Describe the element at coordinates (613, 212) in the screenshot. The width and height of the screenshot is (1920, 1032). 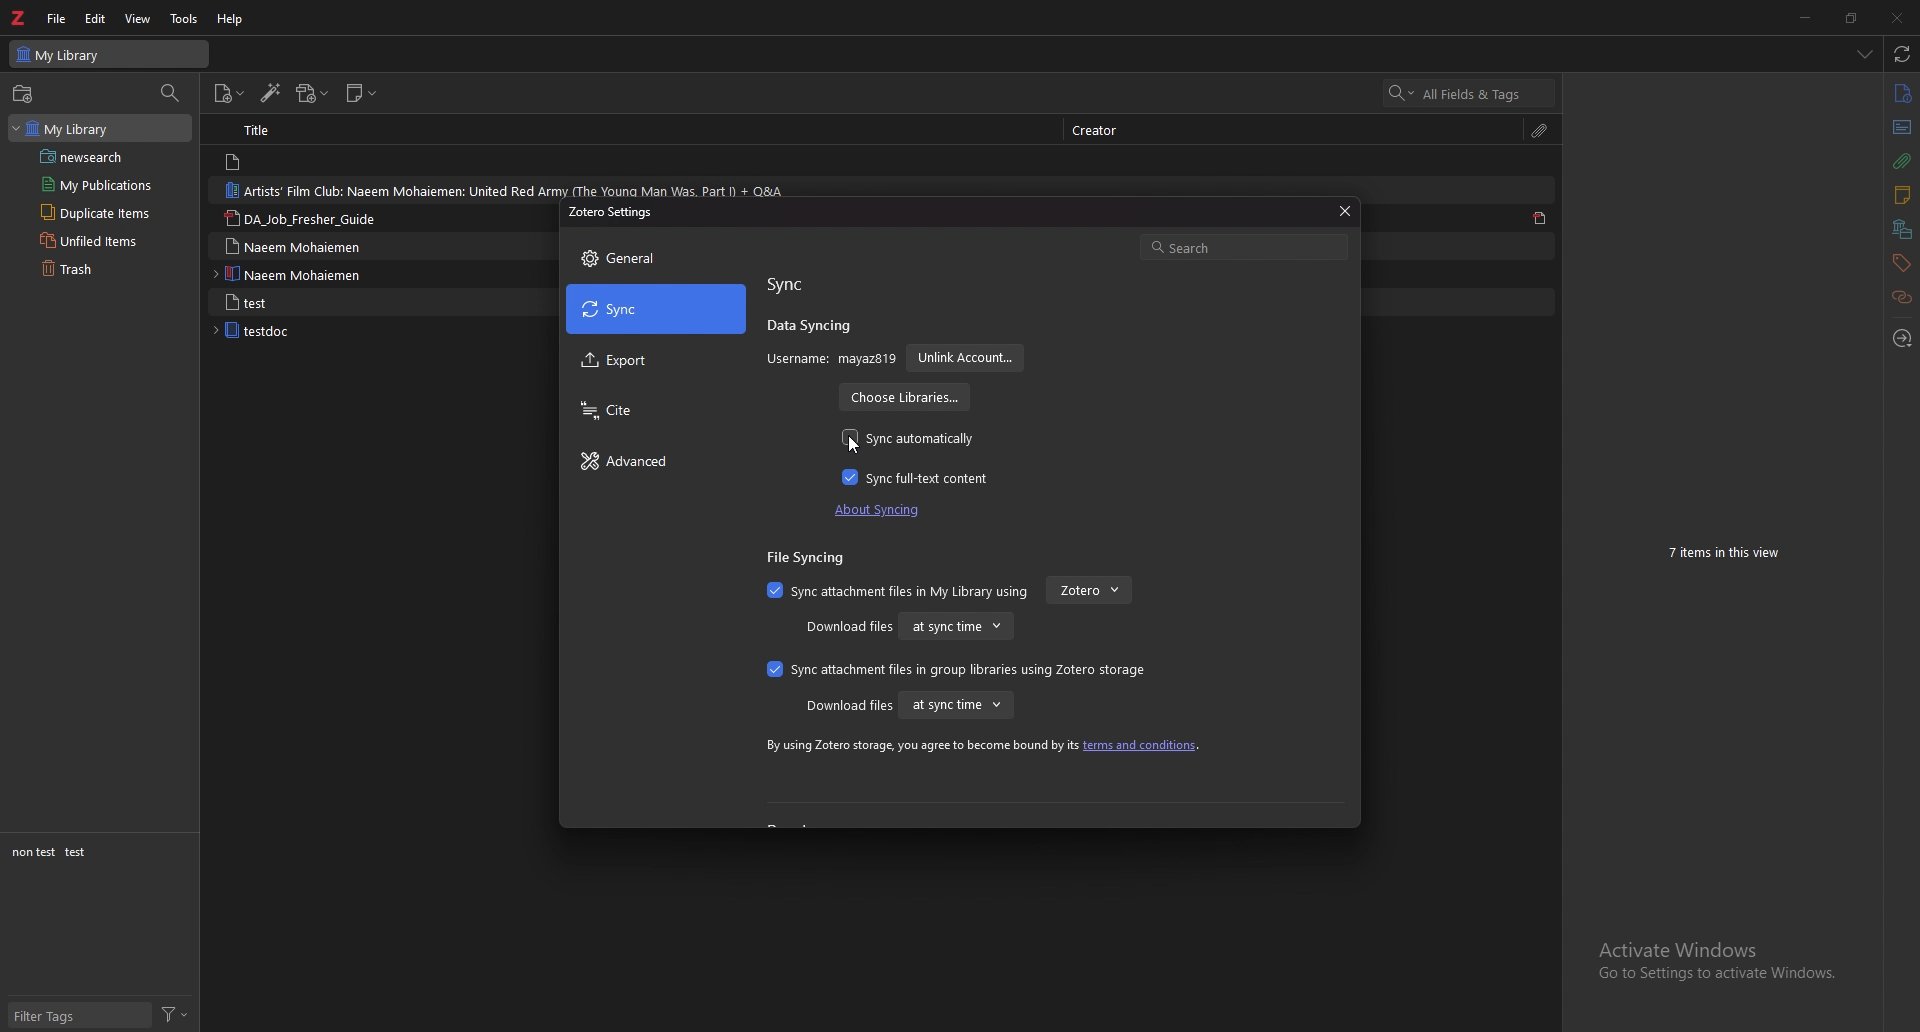
I see `zotero settings` at that location.